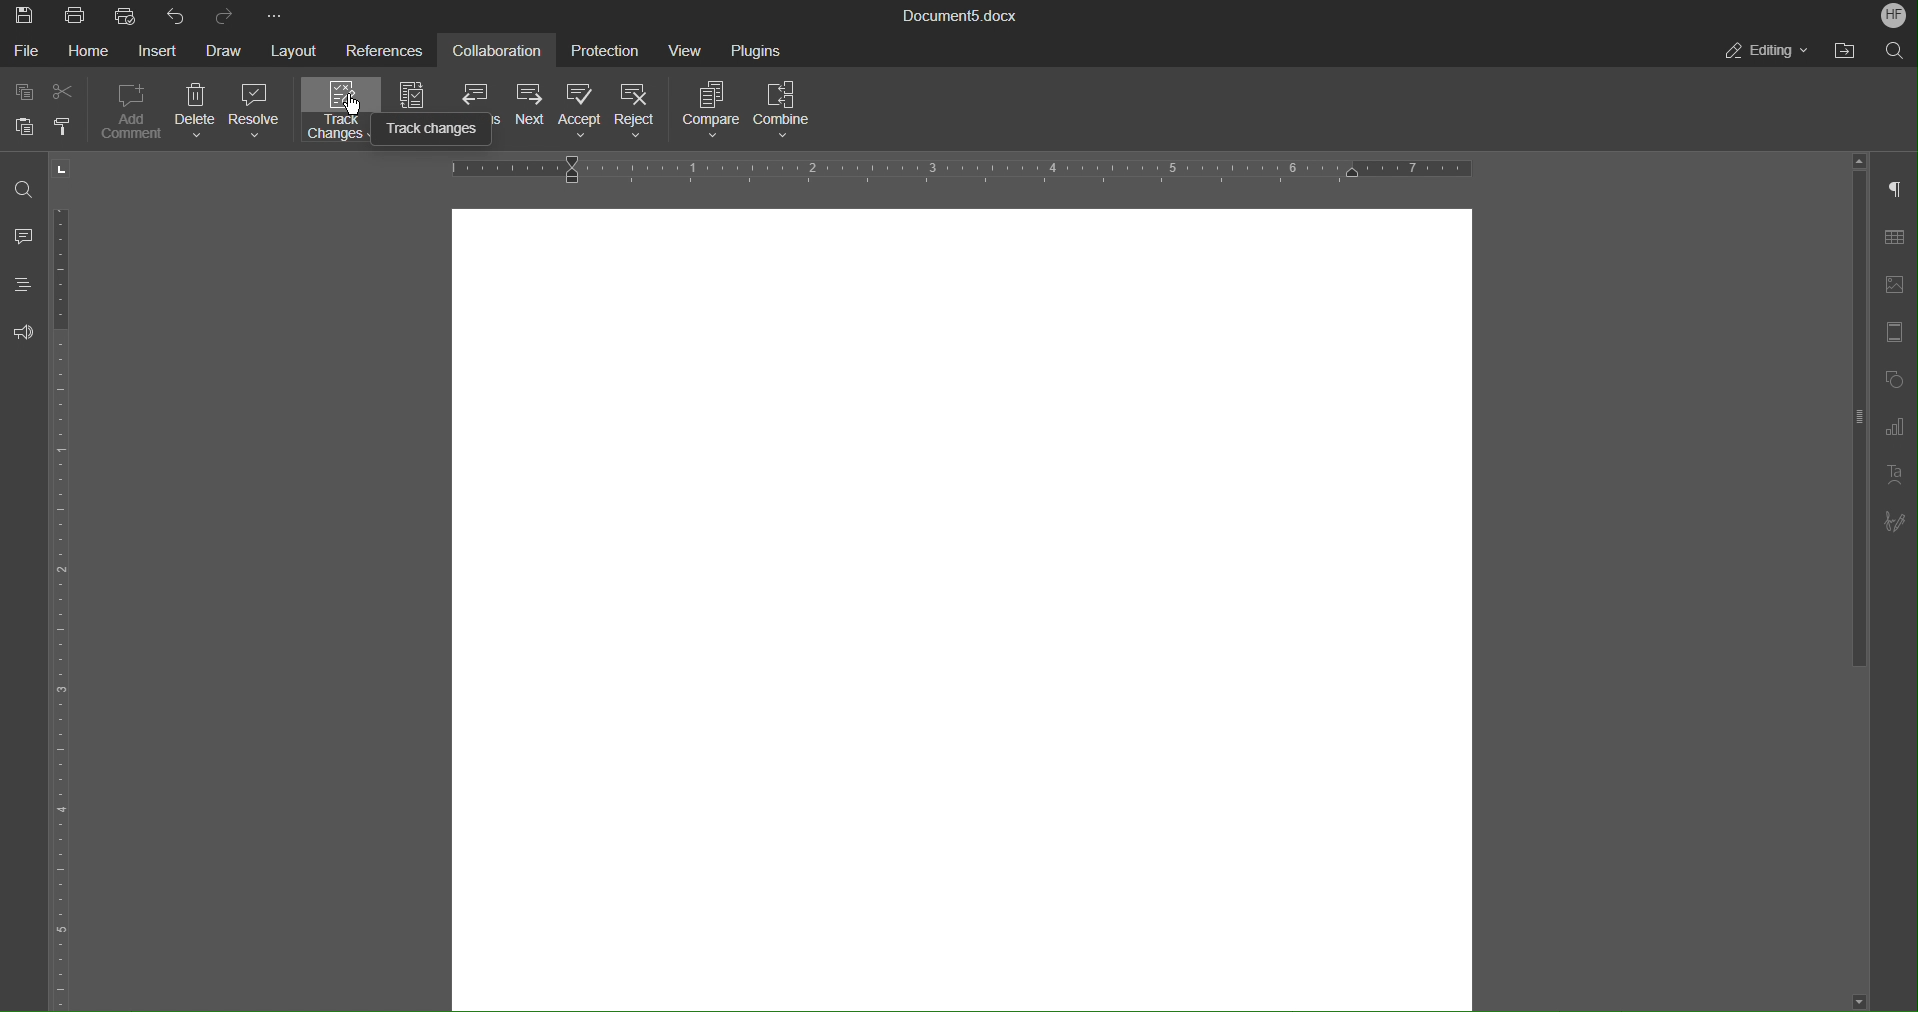 Image resolution: width=1918 pixels, height=1012 pixels. What do you see at coordinates (691, 54) in the screenshot?
I see `View` at bounding box center [691, 54].